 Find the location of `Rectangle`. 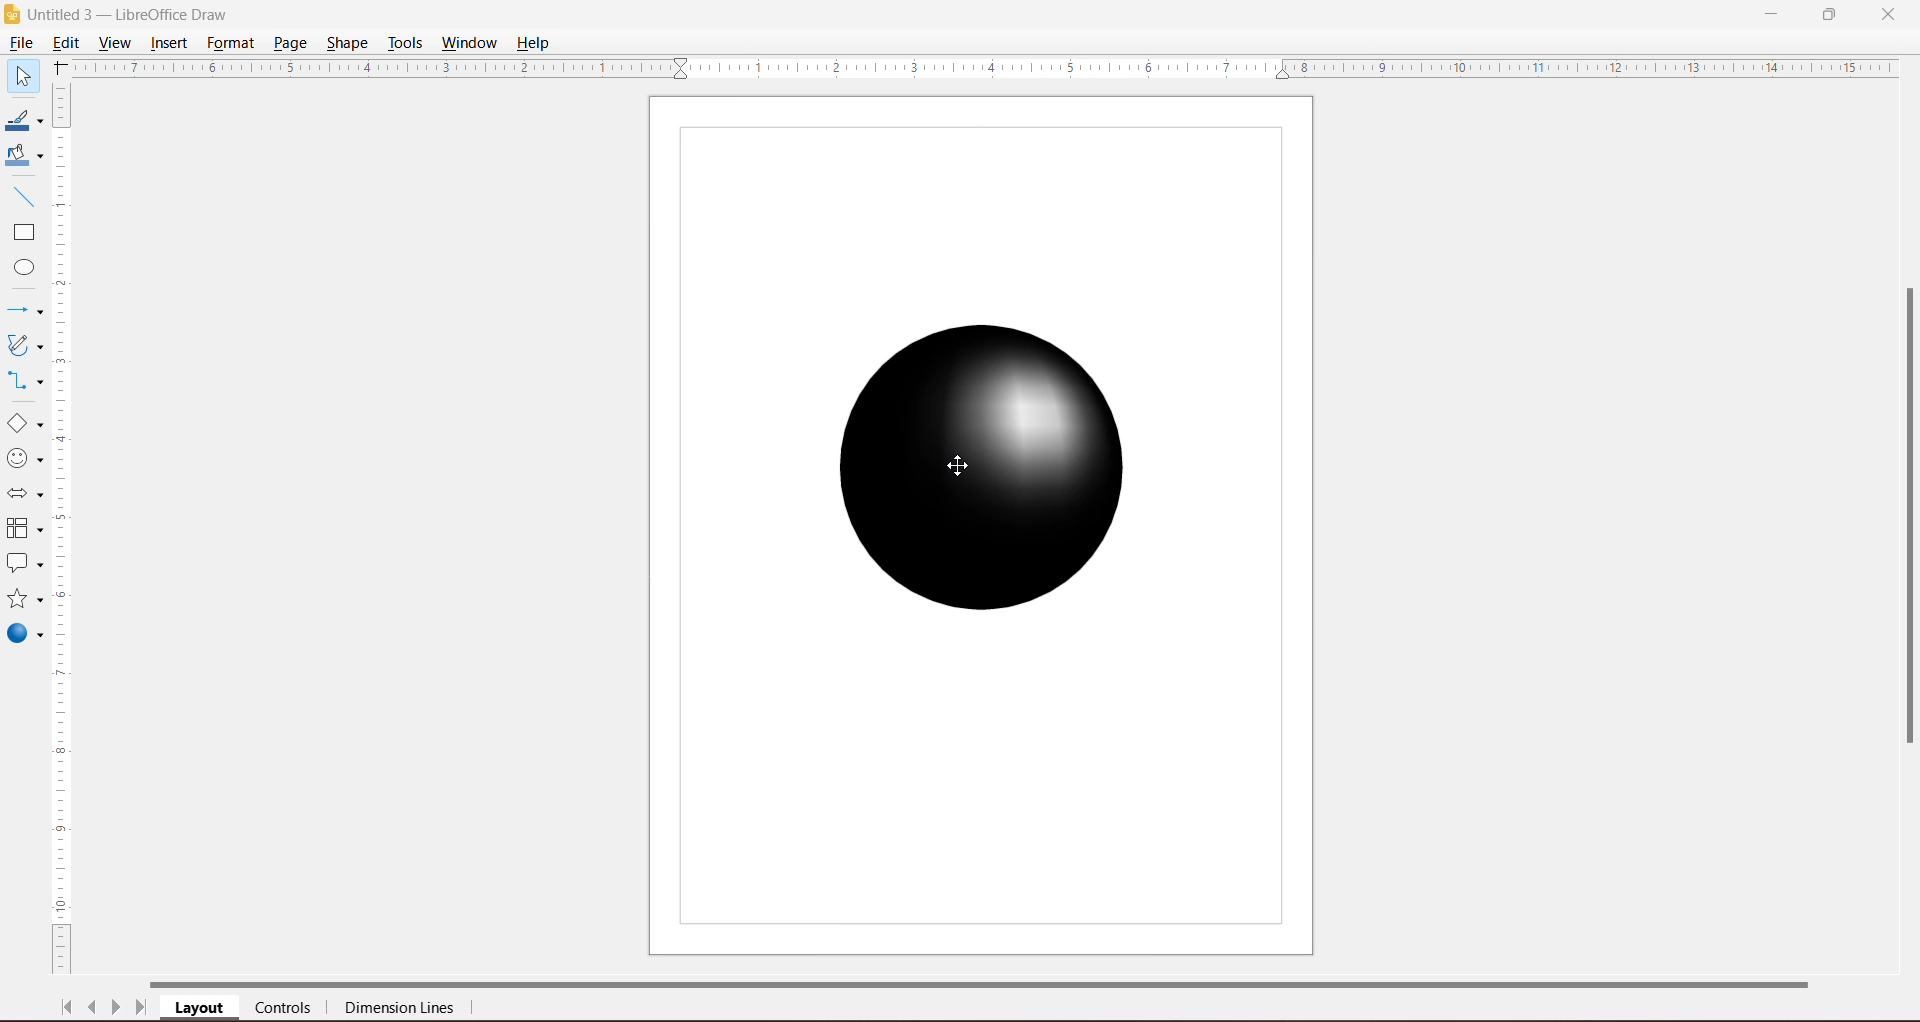

Rectangle is located at coordinates (22, 233).